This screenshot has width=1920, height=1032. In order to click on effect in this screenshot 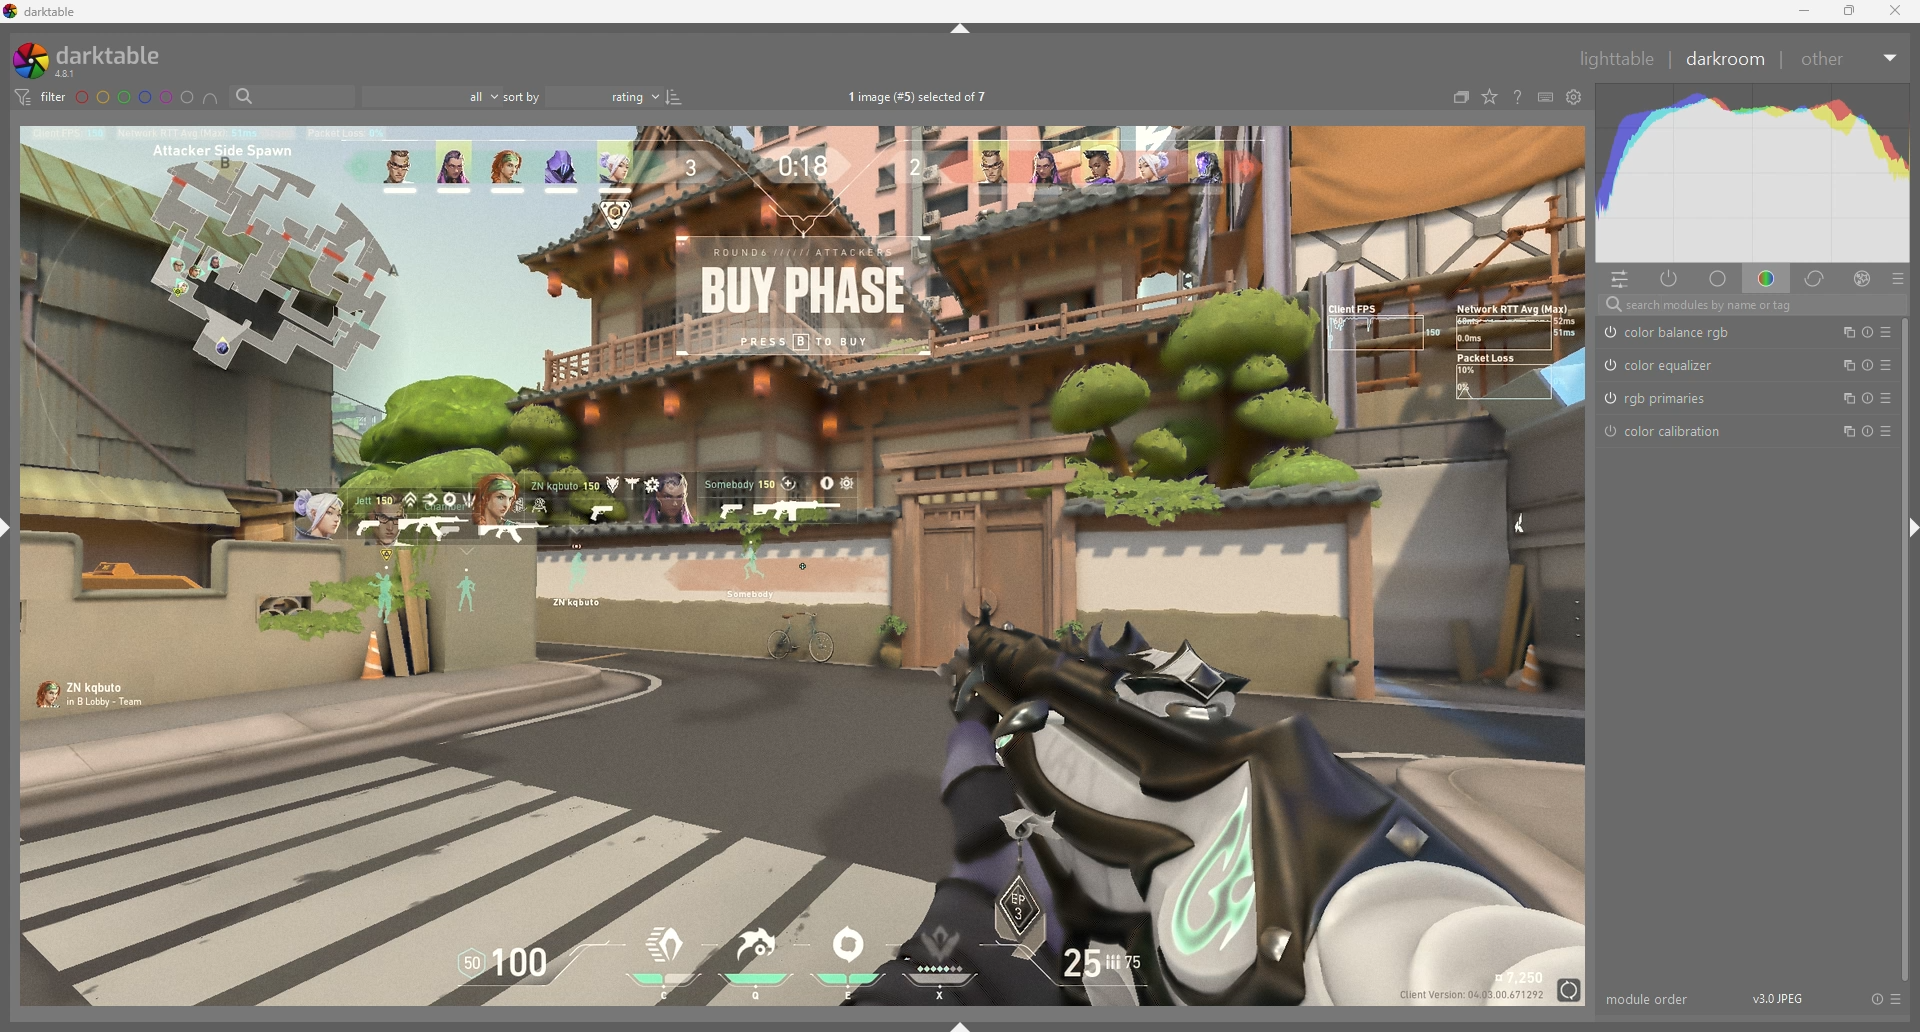, I will do `click(1864, 277)`.